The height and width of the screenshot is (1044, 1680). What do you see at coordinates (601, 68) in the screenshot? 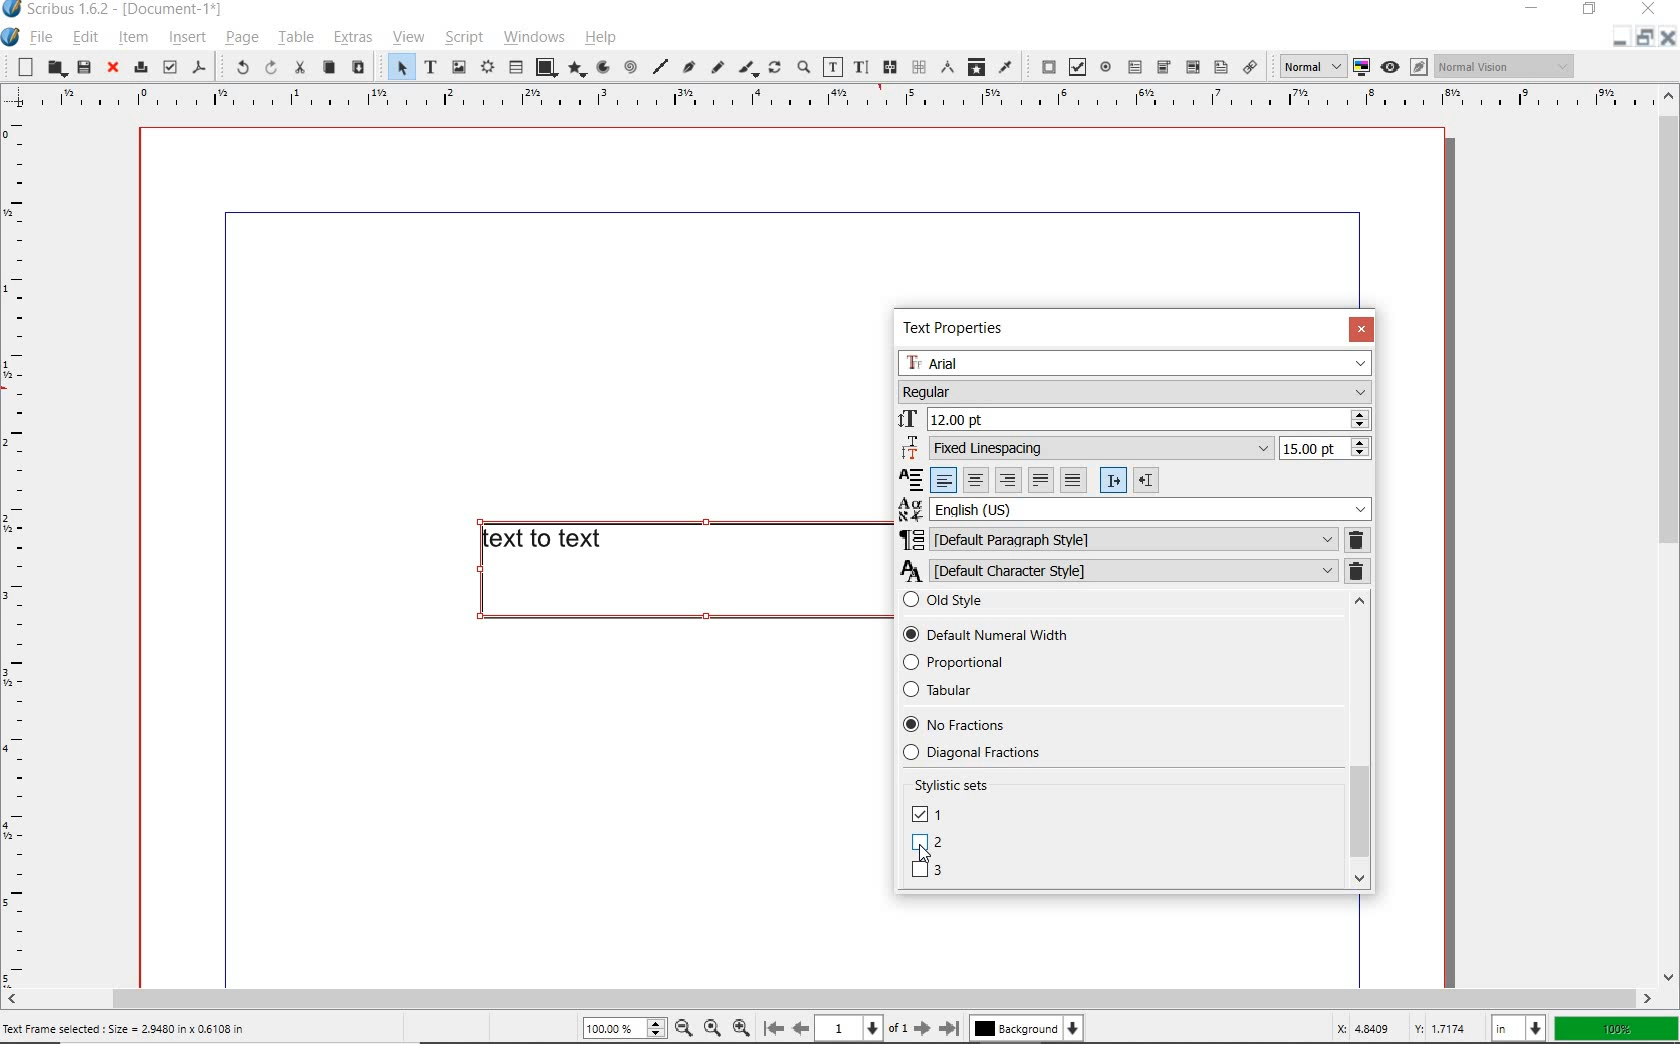
I see `arc` at bounding box center [601, 68].